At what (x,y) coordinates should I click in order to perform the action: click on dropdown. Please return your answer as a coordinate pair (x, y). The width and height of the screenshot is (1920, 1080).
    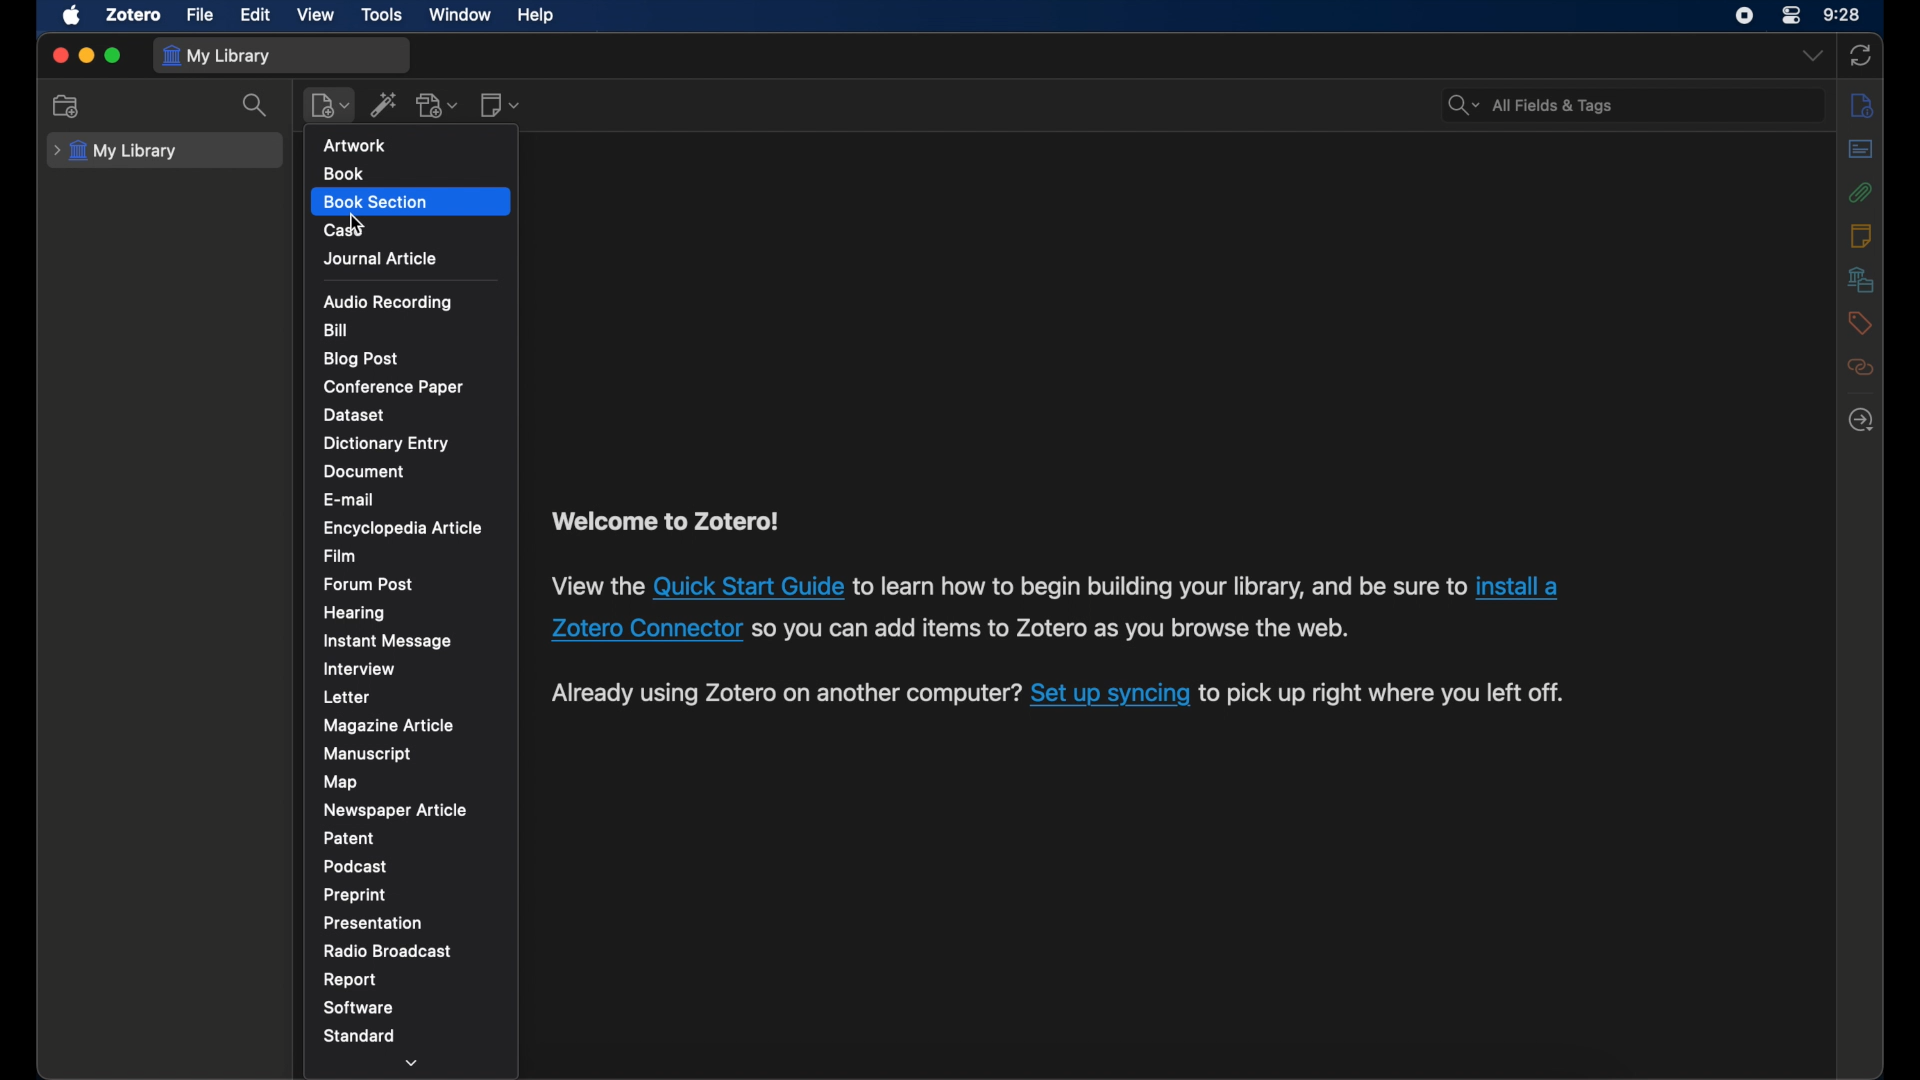
    Looking at the image, I should click on (1810, 56).